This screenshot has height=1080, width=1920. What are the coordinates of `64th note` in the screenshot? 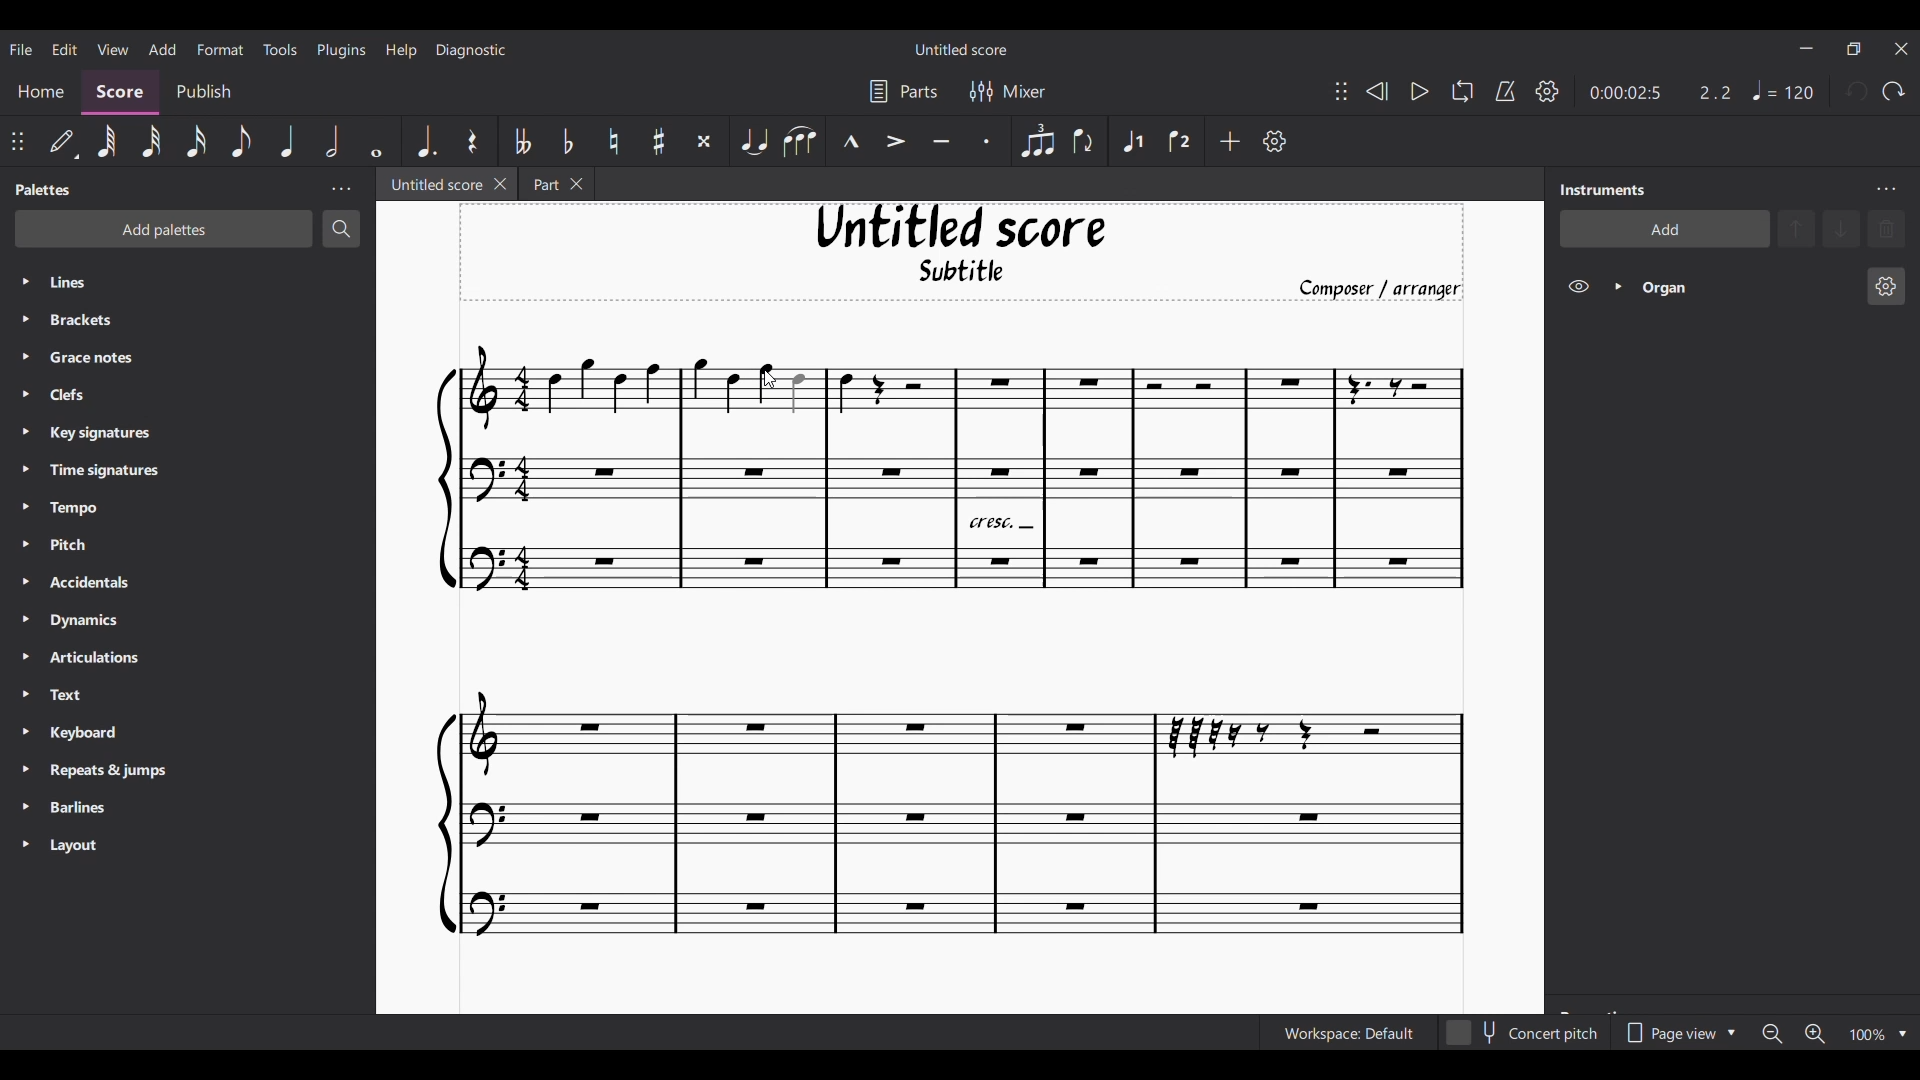 It's located at (108, 143).